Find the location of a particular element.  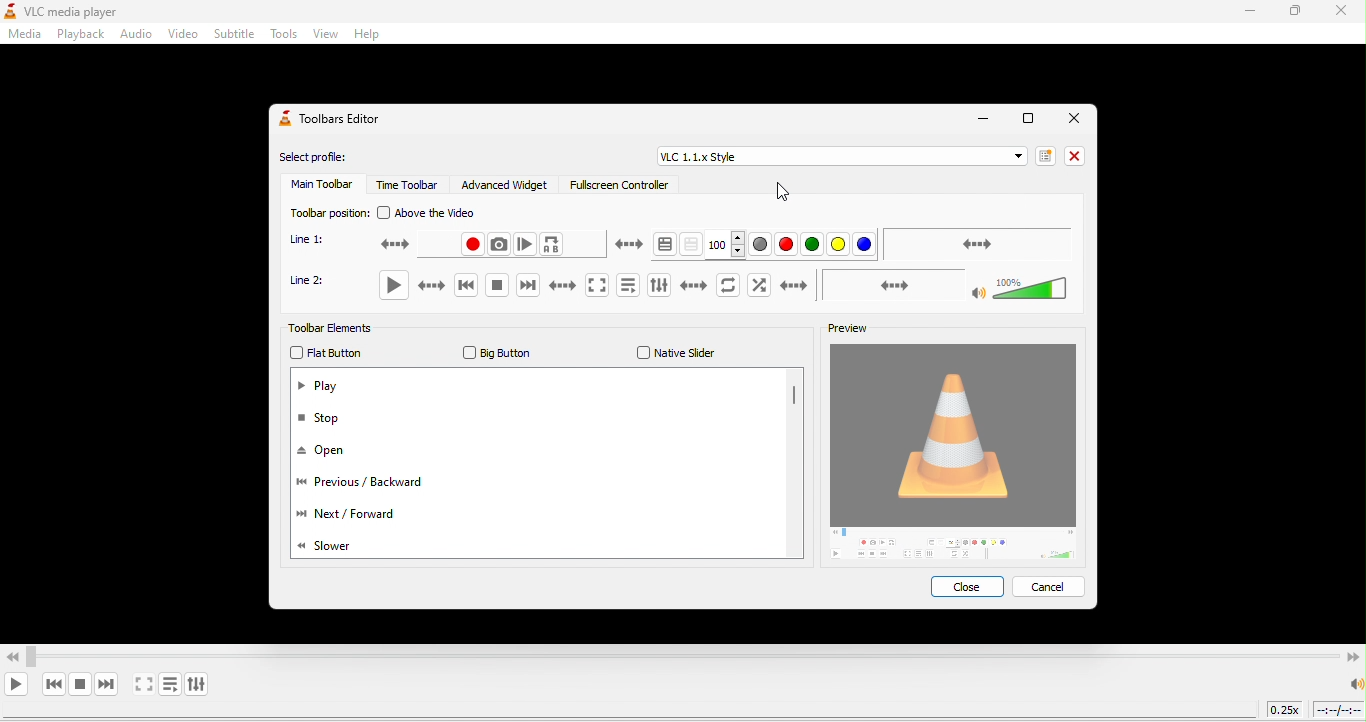

toggle transparency is located at coordinates (695, 246).